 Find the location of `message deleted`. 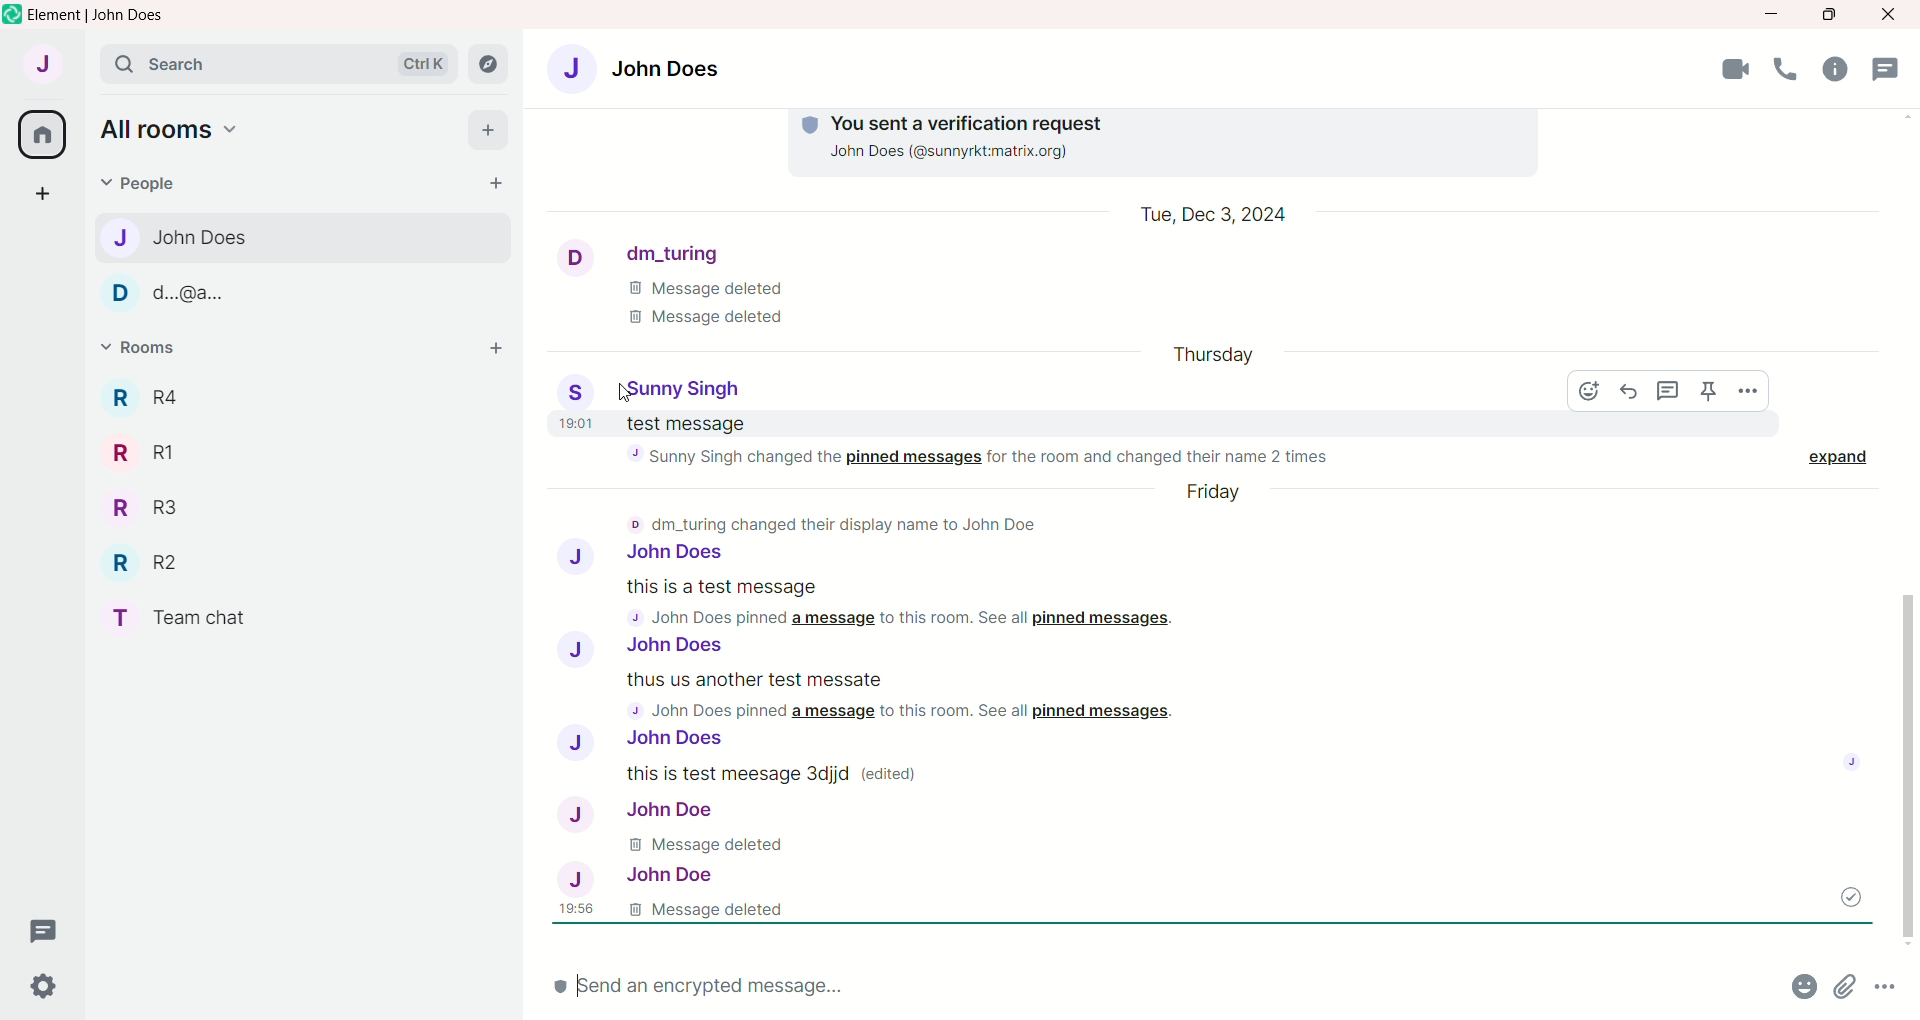

message deleted is located at coordinates (737, 844).